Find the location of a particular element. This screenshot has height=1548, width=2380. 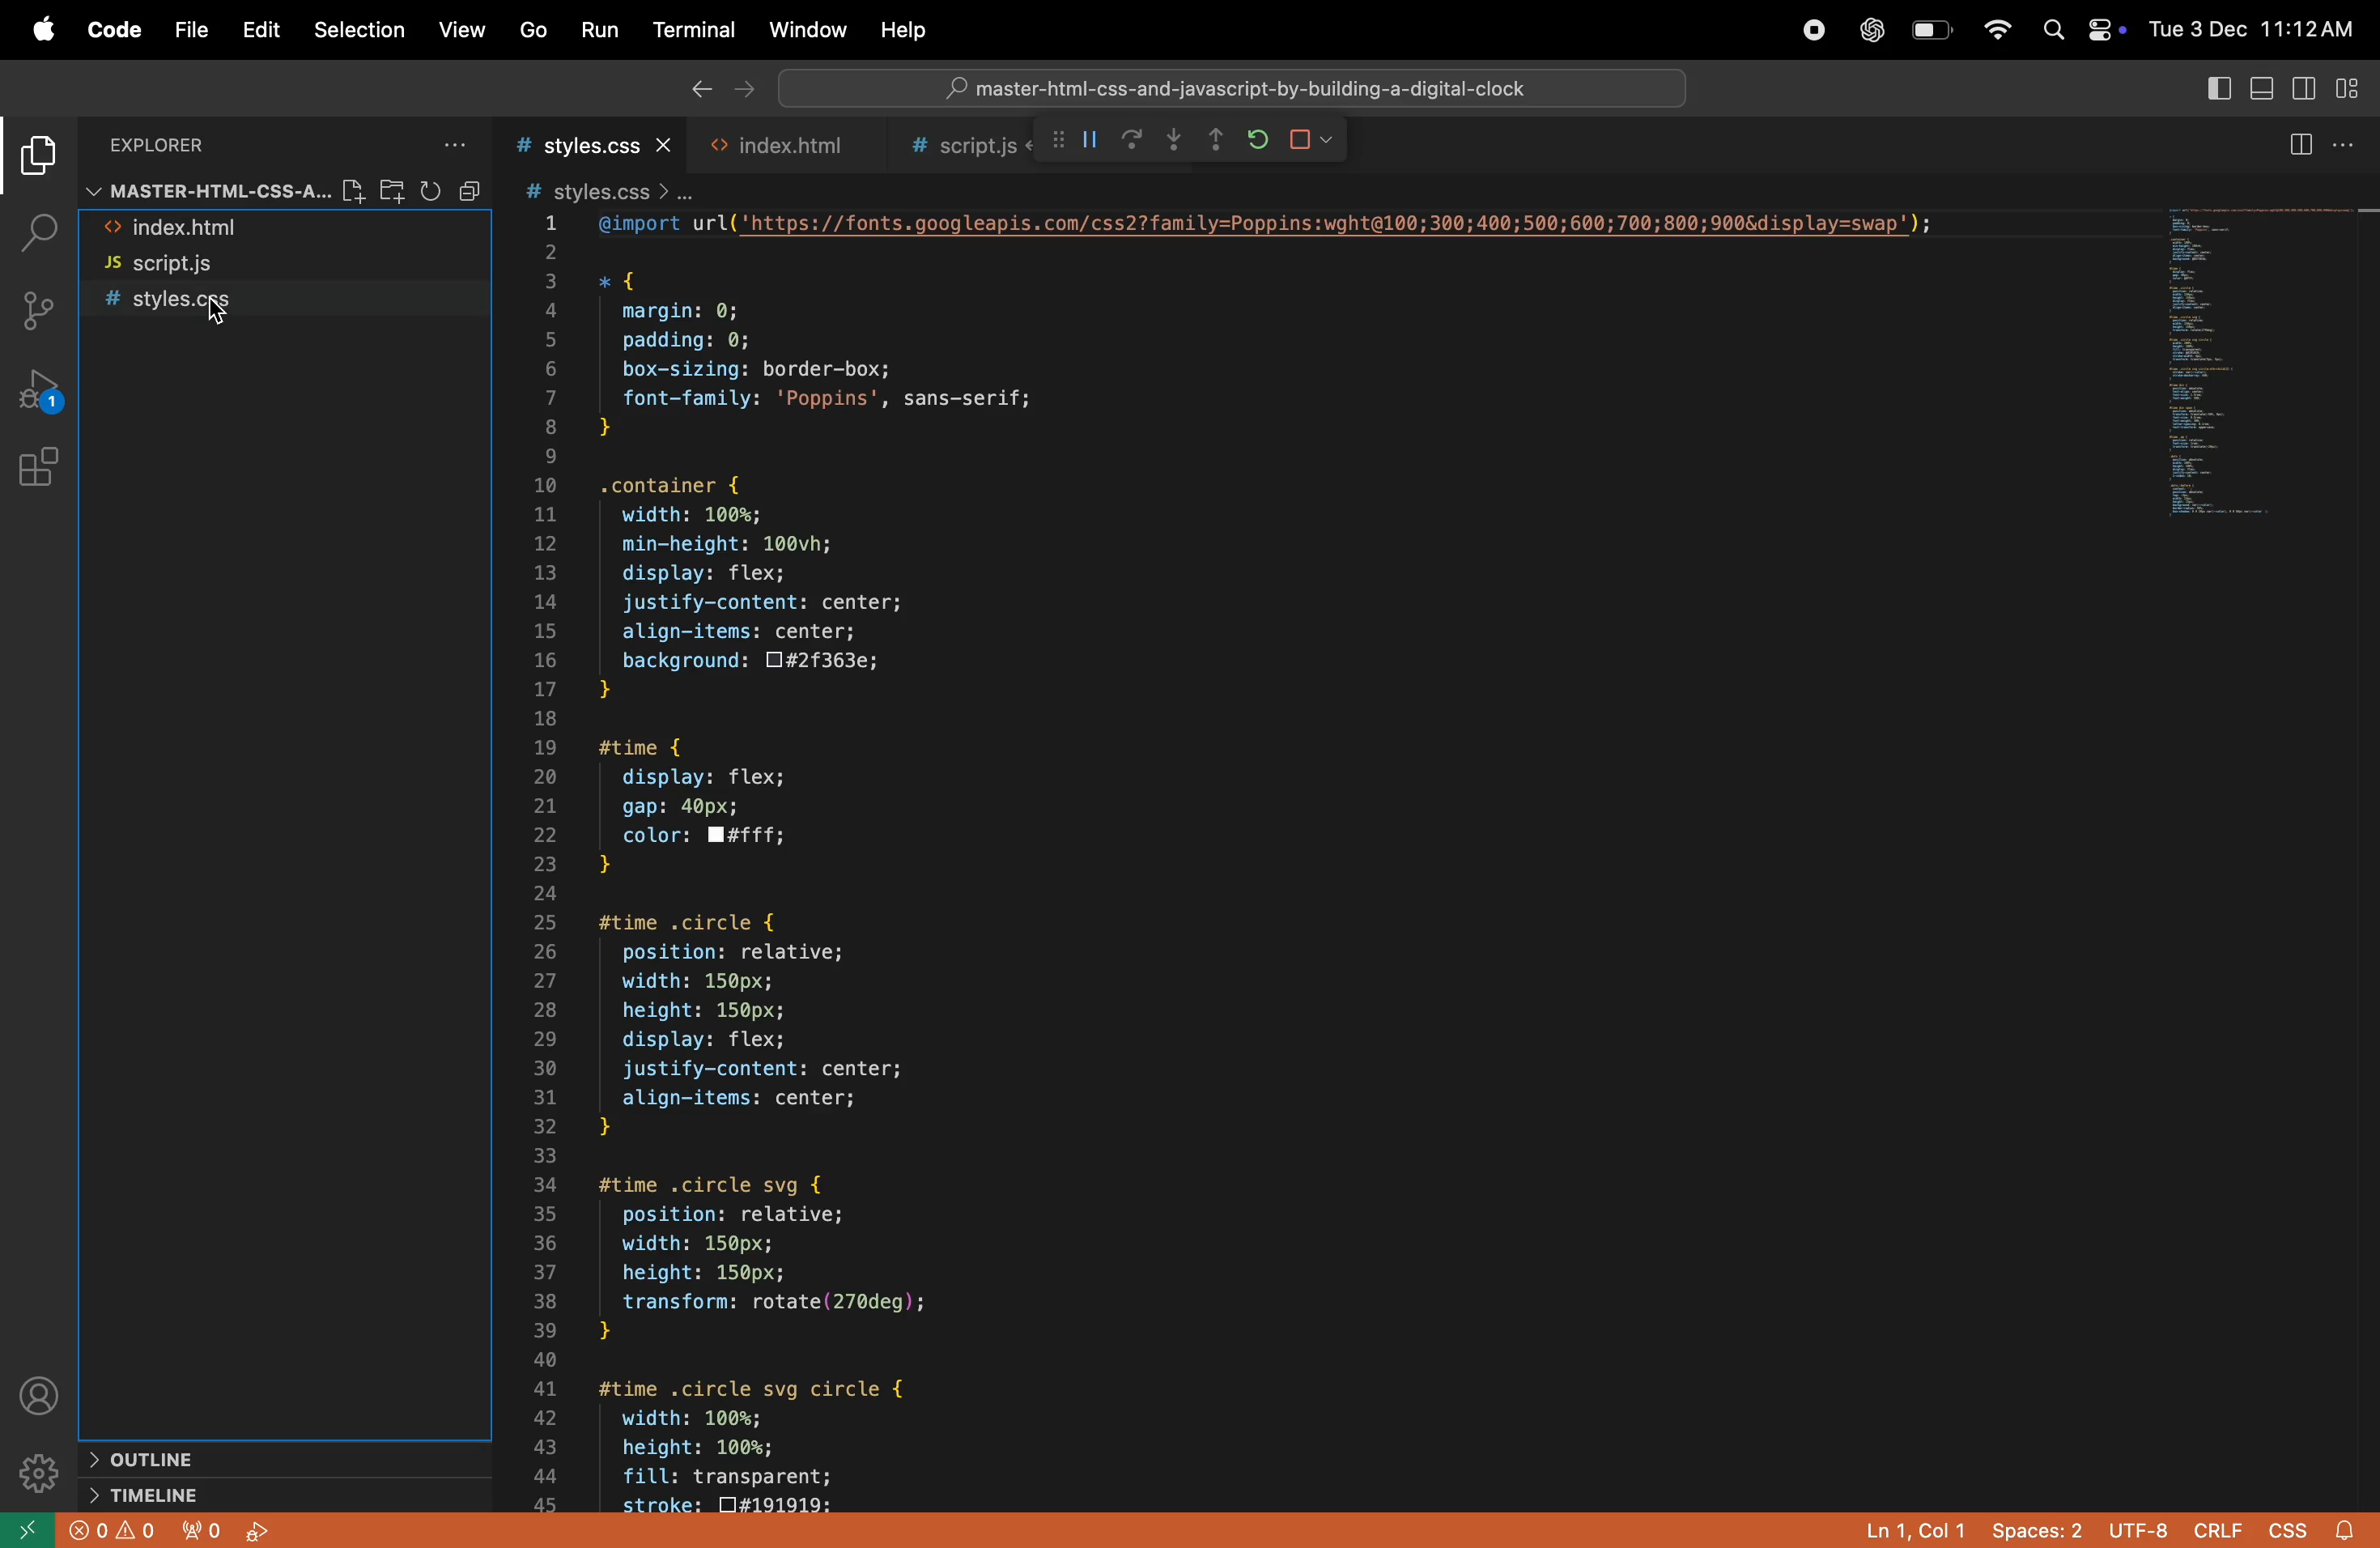

time line is located at coordinates (148, 1496).